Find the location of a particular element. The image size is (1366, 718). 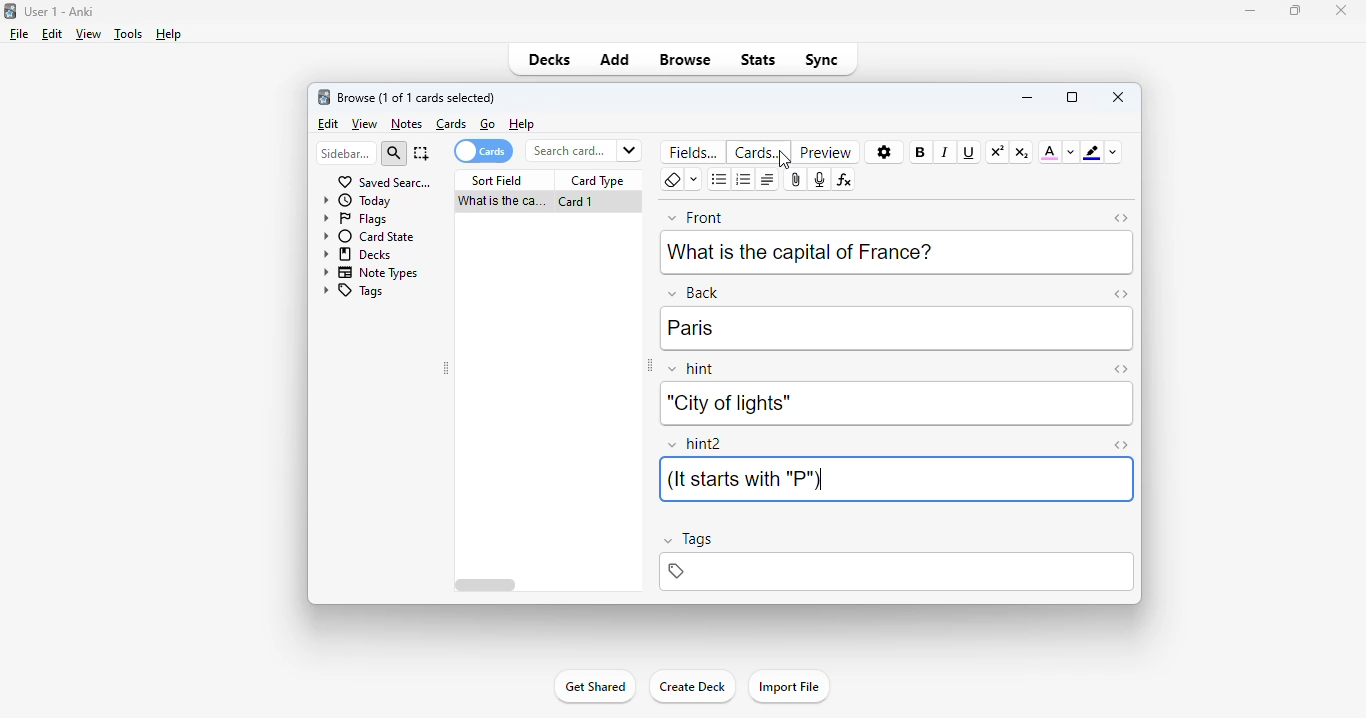

tags is located at coordinates (352, 292).